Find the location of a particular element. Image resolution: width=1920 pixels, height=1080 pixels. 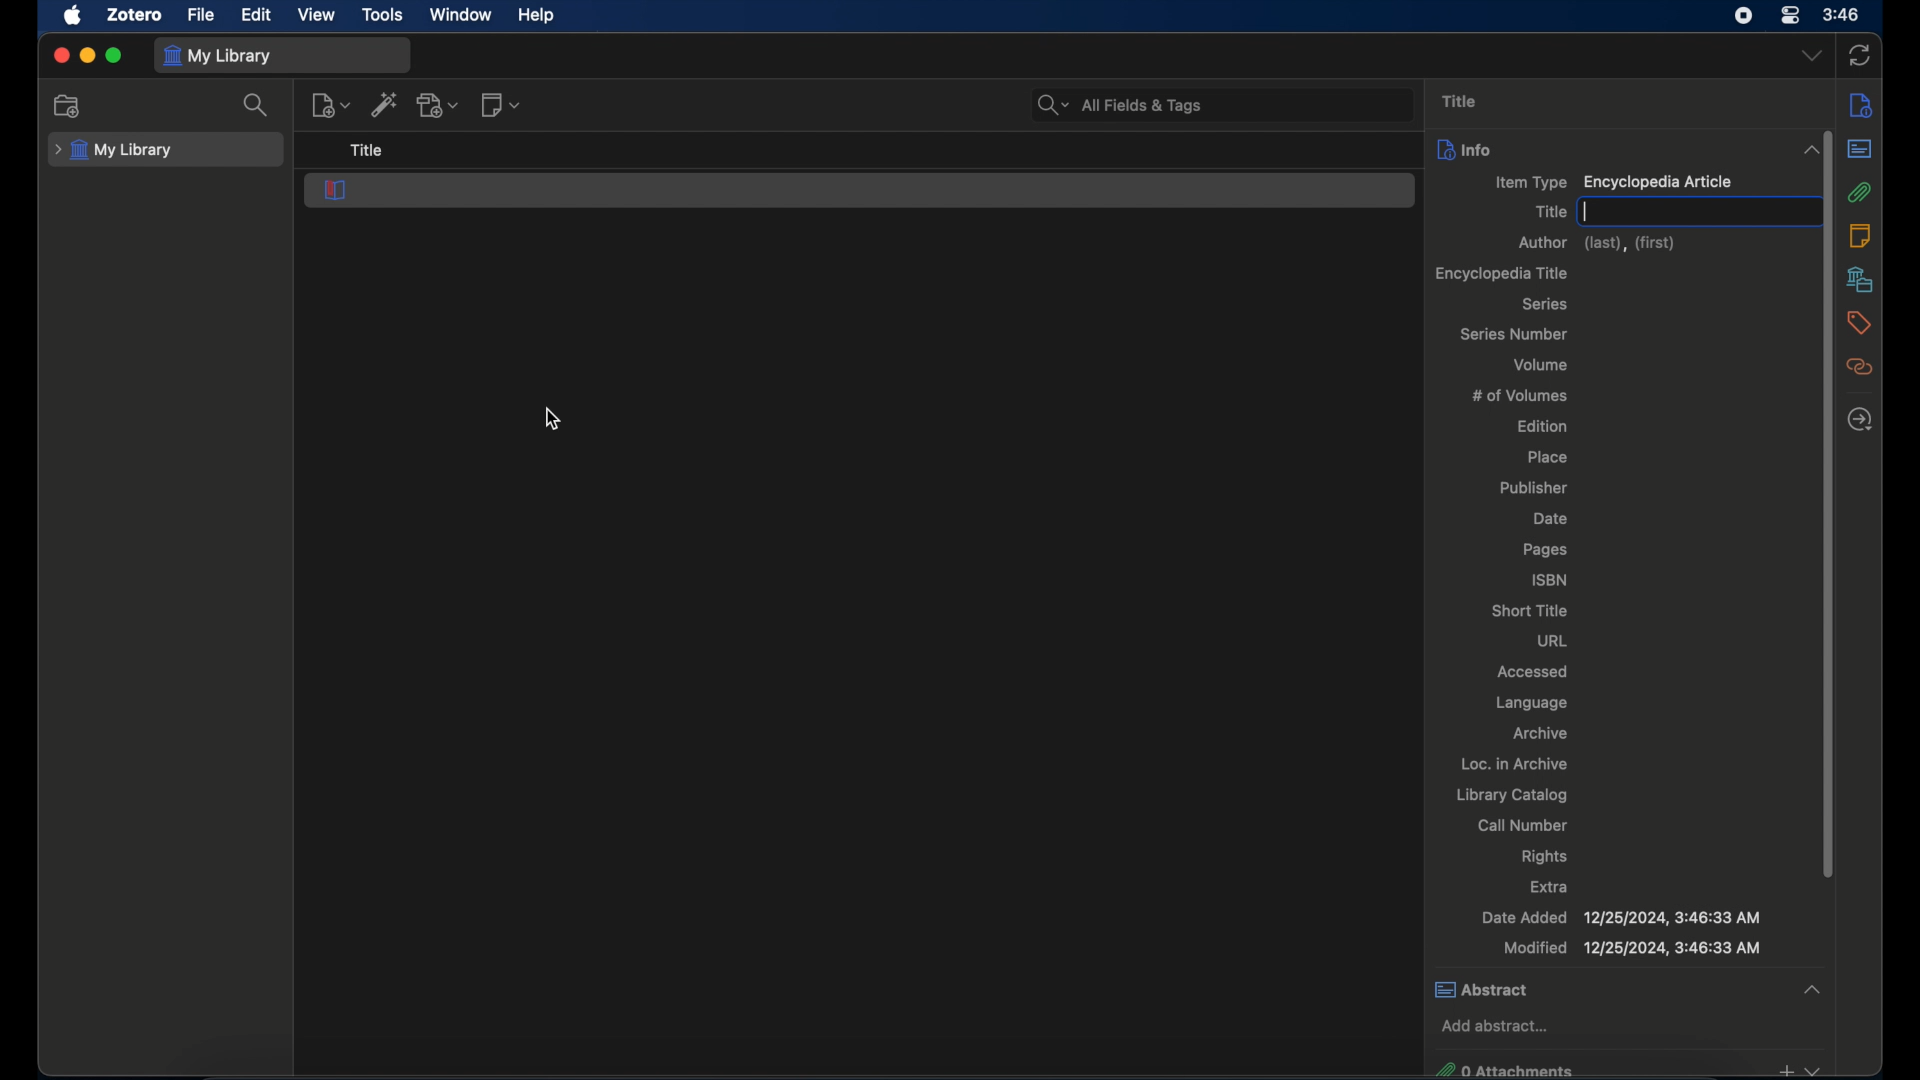

library catalog is located at coordinates (1511, 795).